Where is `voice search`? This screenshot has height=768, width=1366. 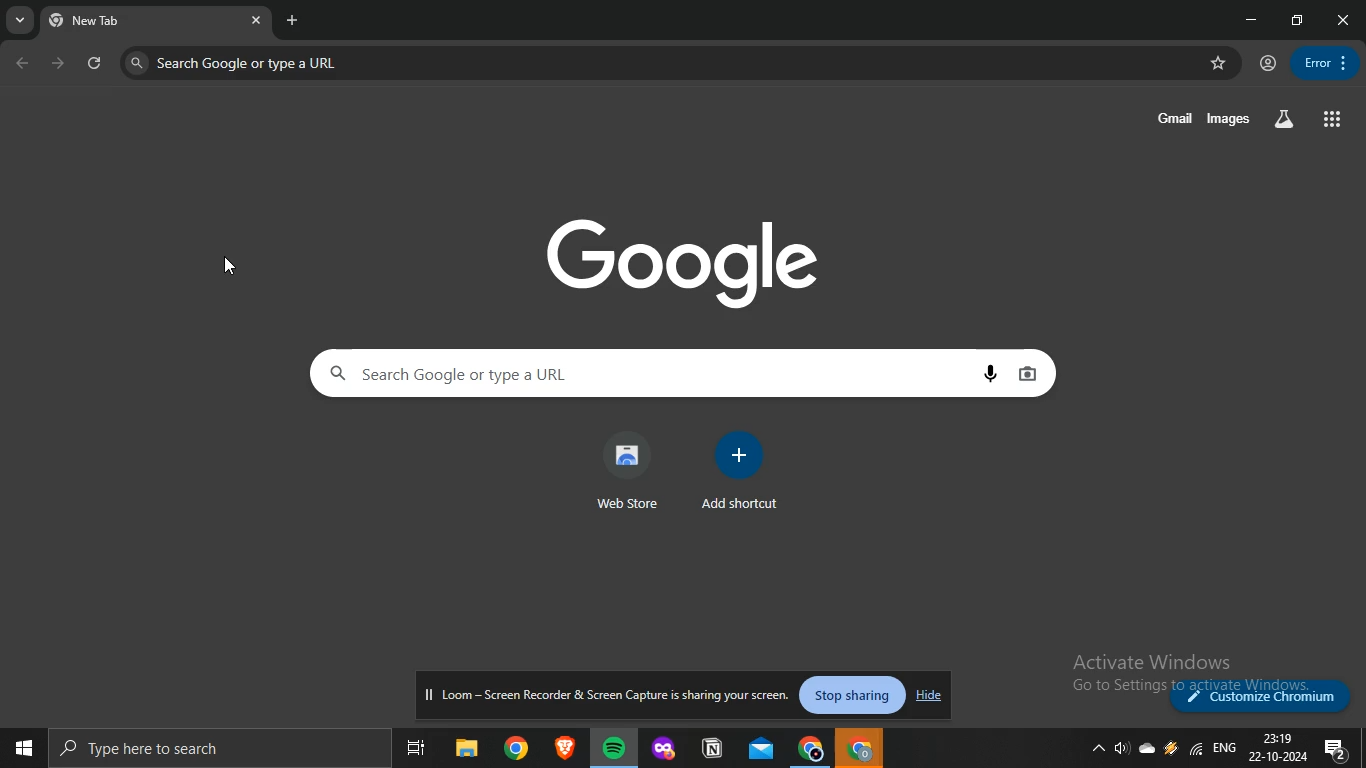
voice search is located at coordinates (995, 374).